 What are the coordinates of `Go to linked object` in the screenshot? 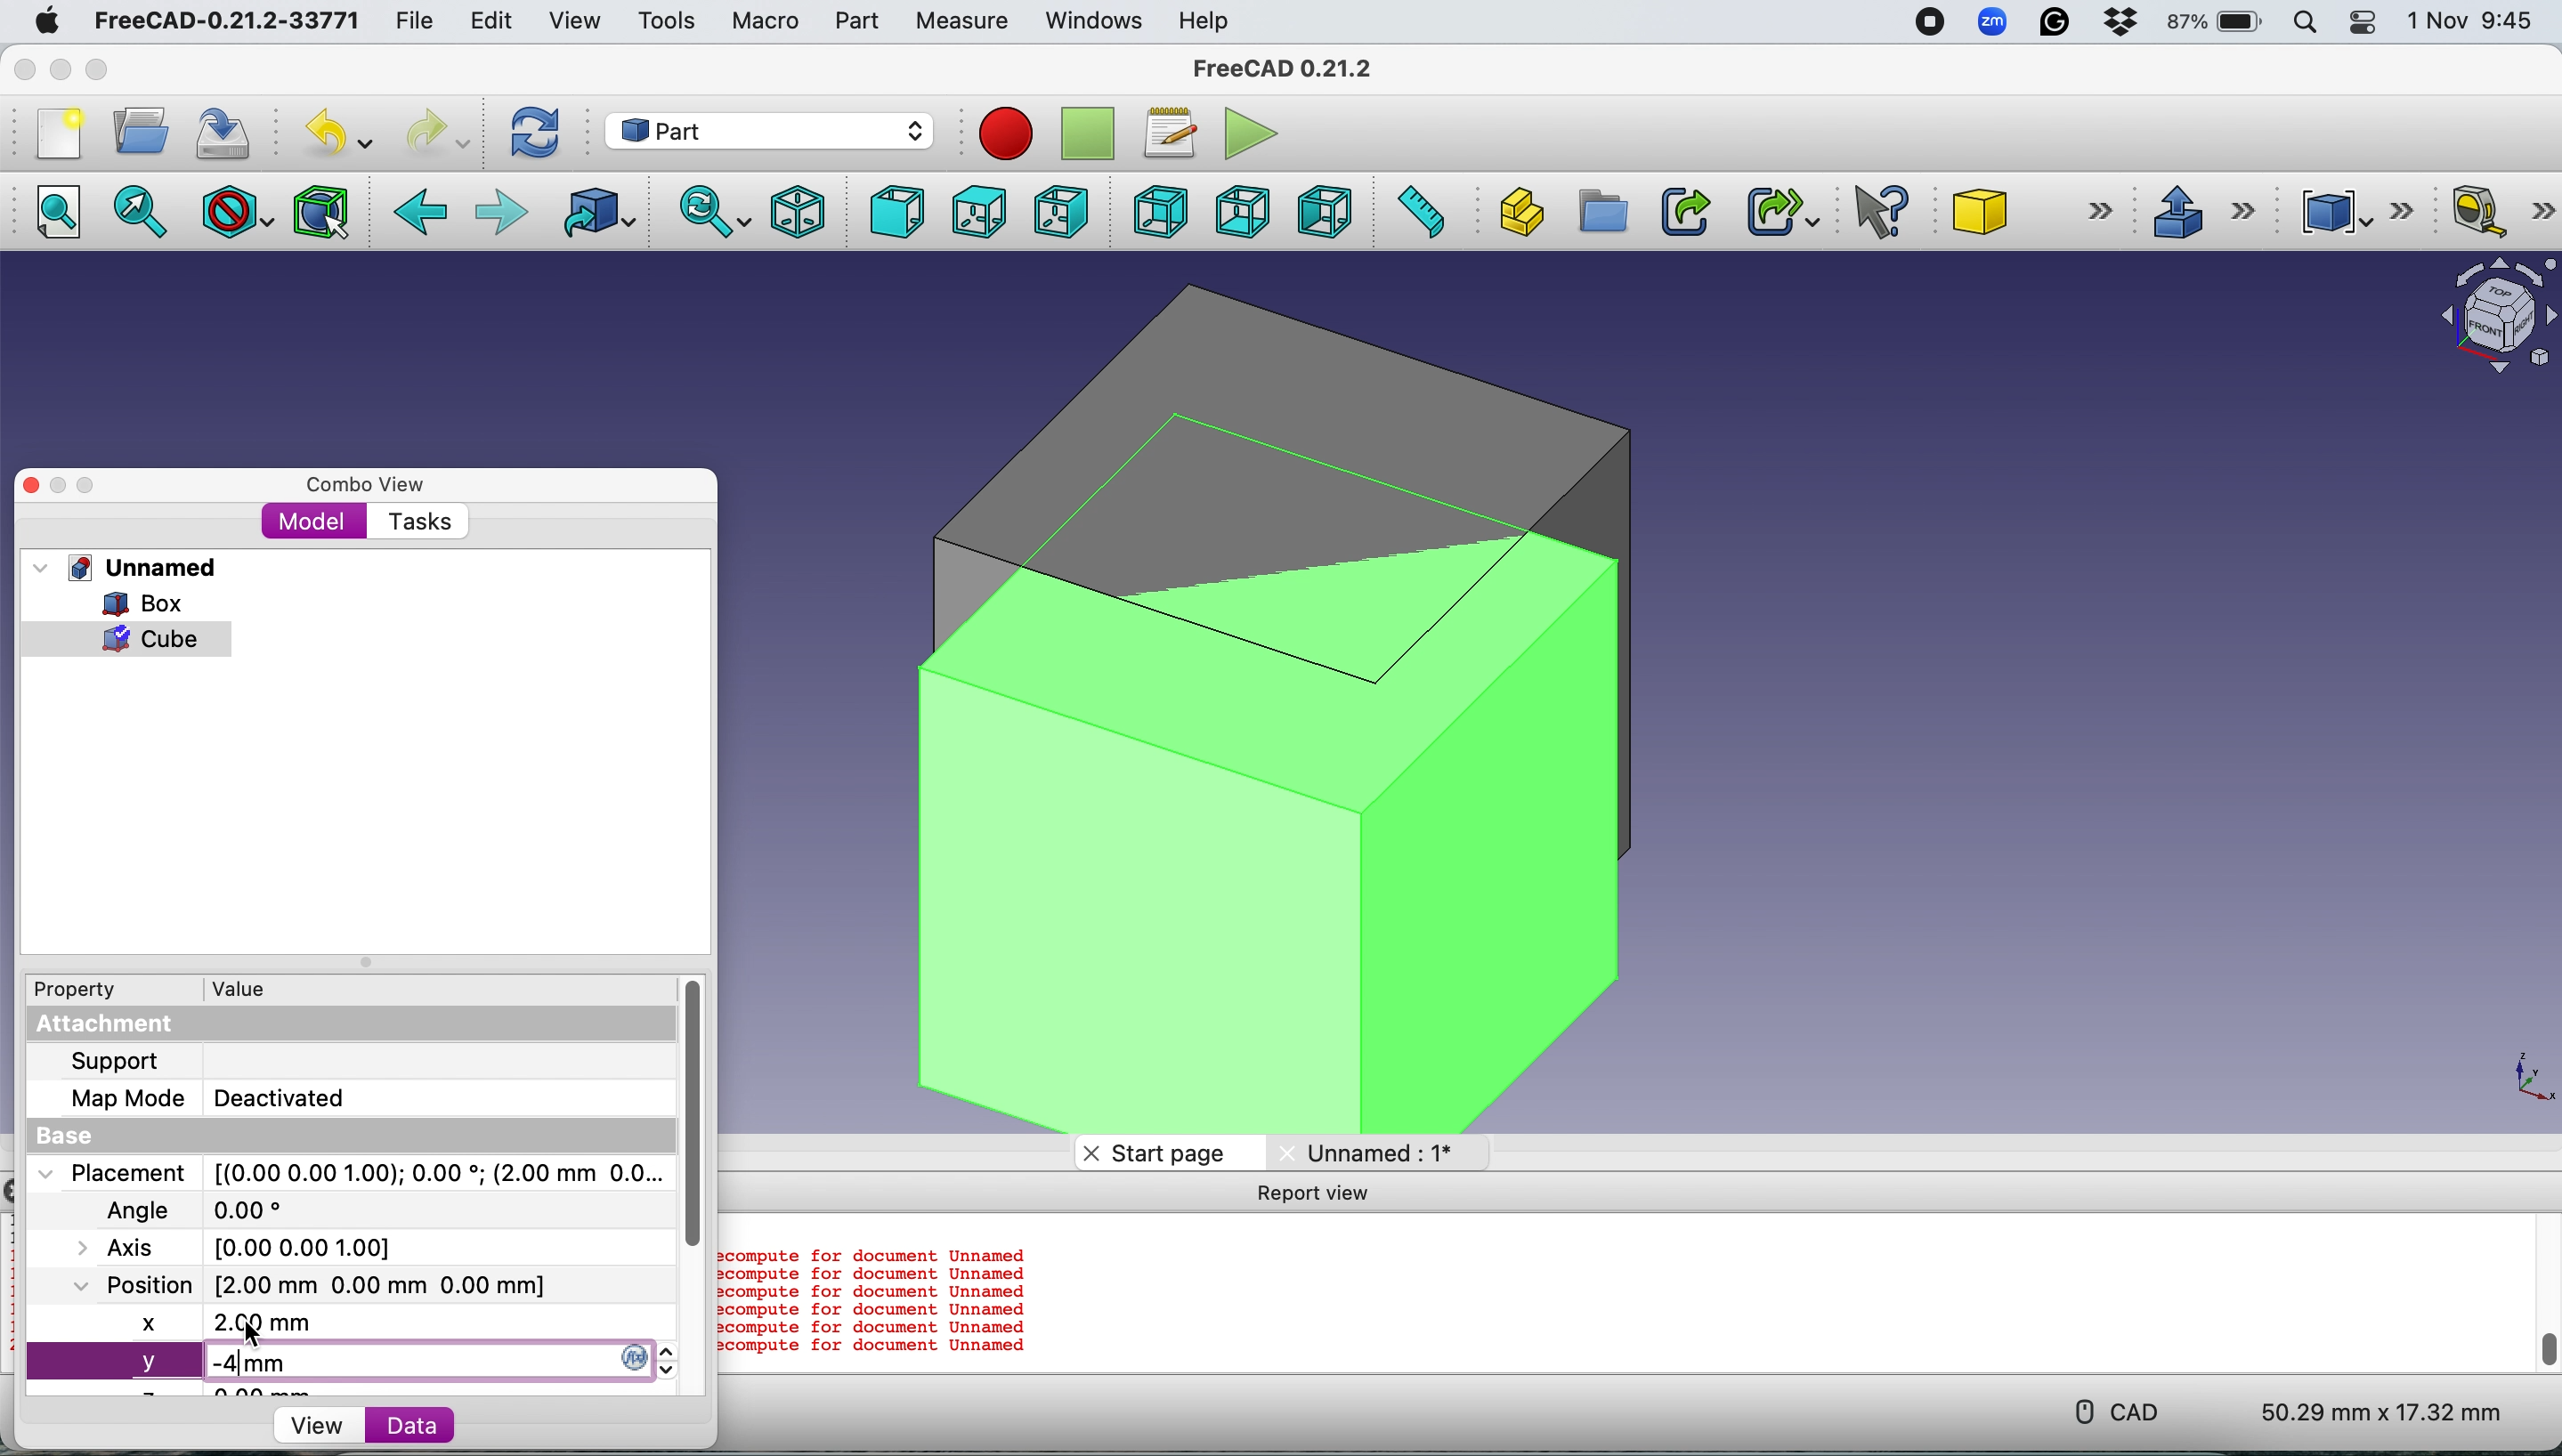 It's located at (603, 213).